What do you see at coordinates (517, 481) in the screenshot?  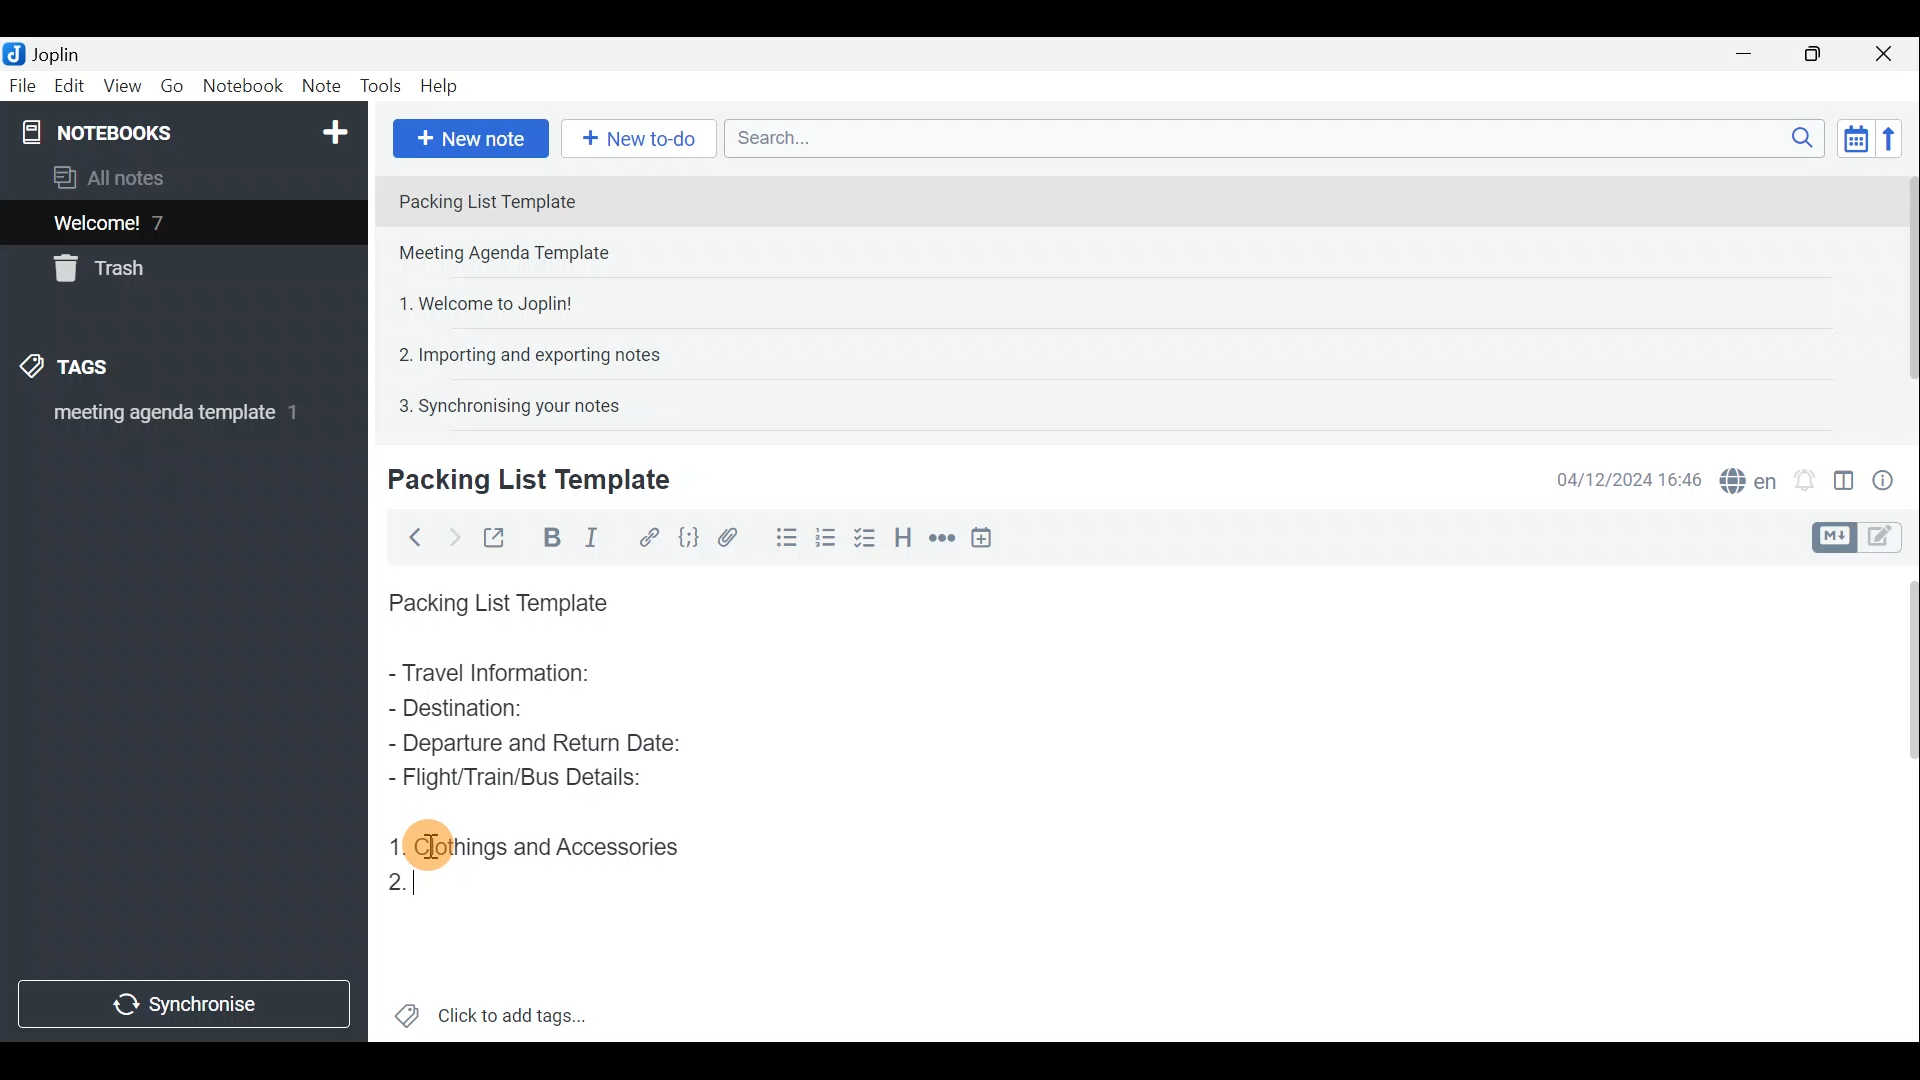 I see `Creating new note` at bounding box center [517, 481].